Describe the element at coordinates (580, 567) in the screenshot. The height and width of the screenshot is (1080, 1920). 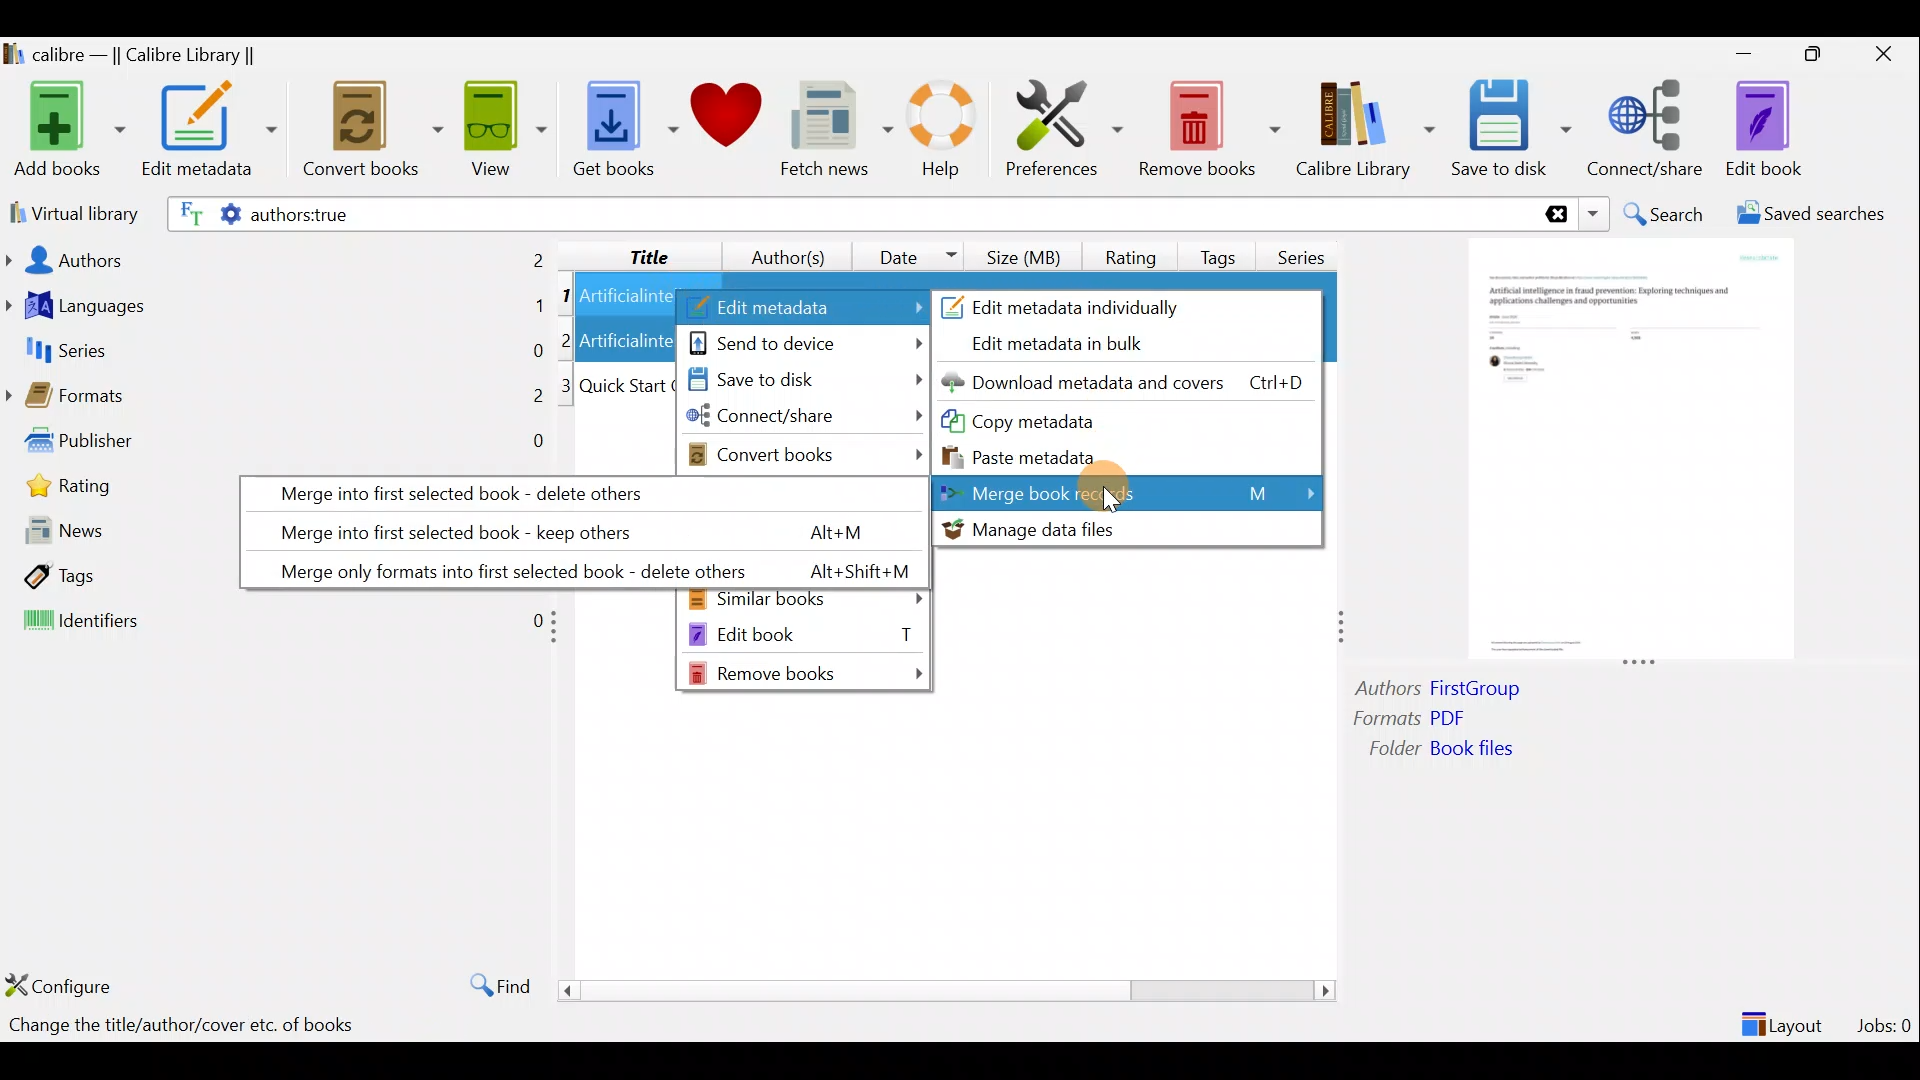
I see `Merge only formats into first selected book - delete others  Alt+Shift+M` at that location.